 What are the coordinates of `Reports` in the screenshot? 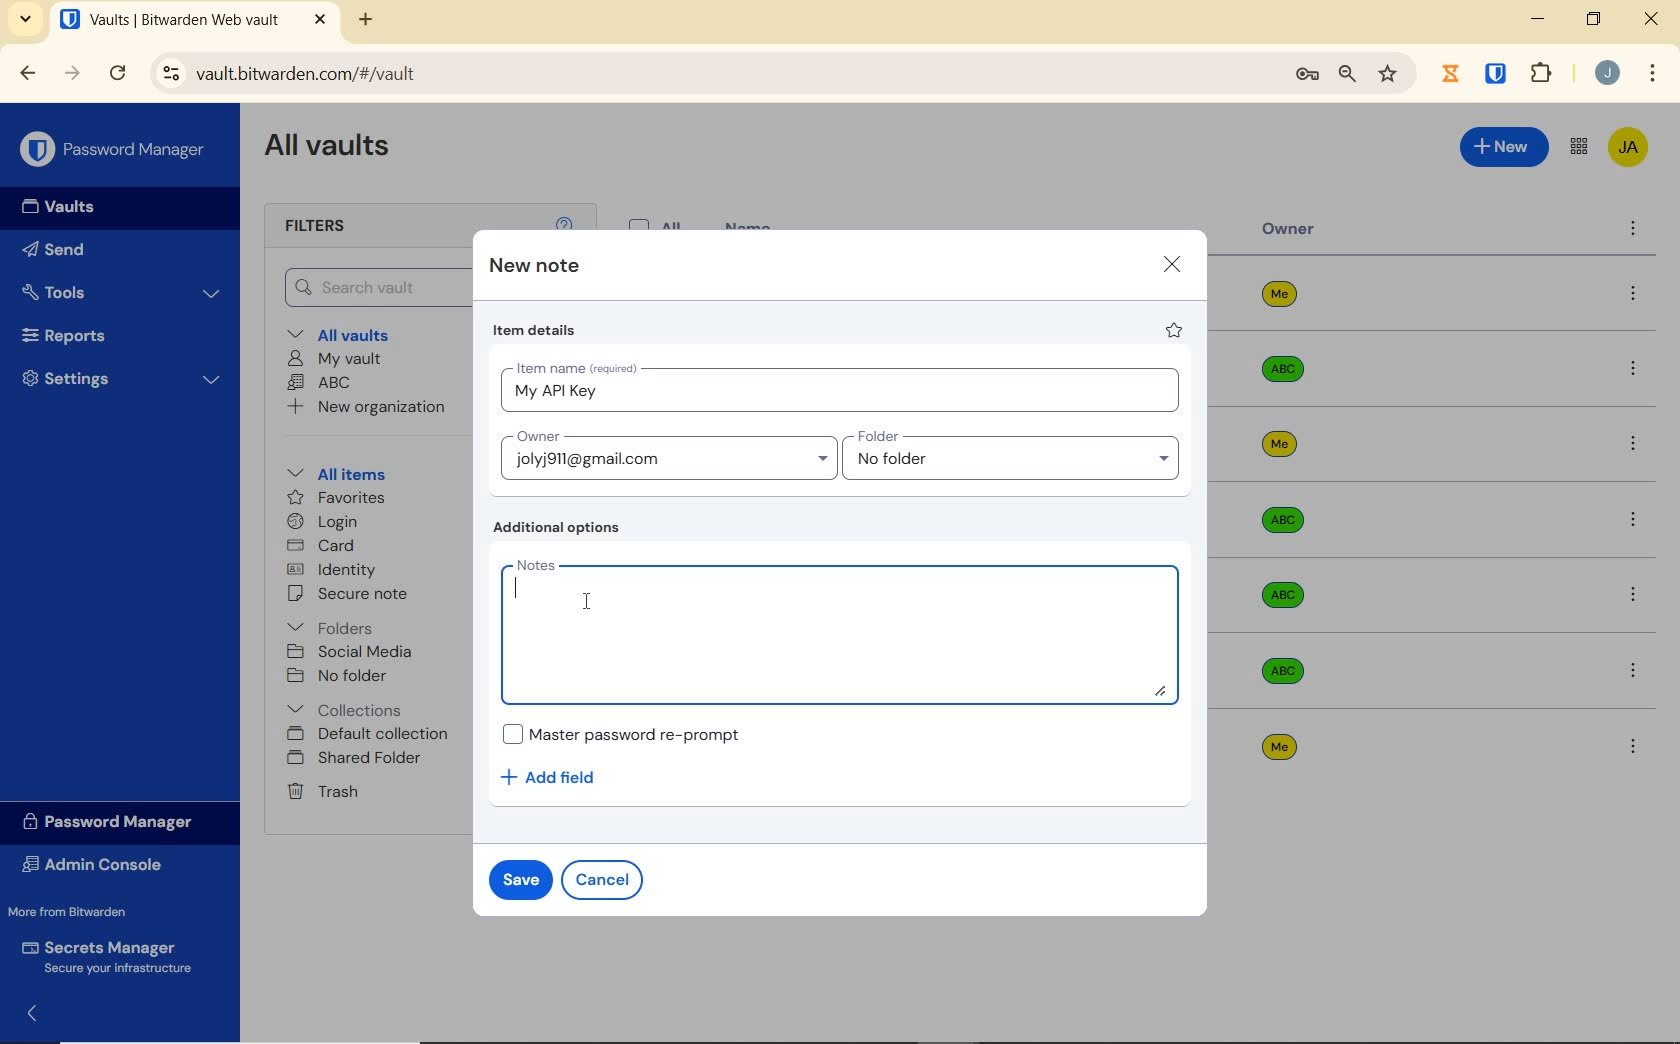 It's located at (114, 337).